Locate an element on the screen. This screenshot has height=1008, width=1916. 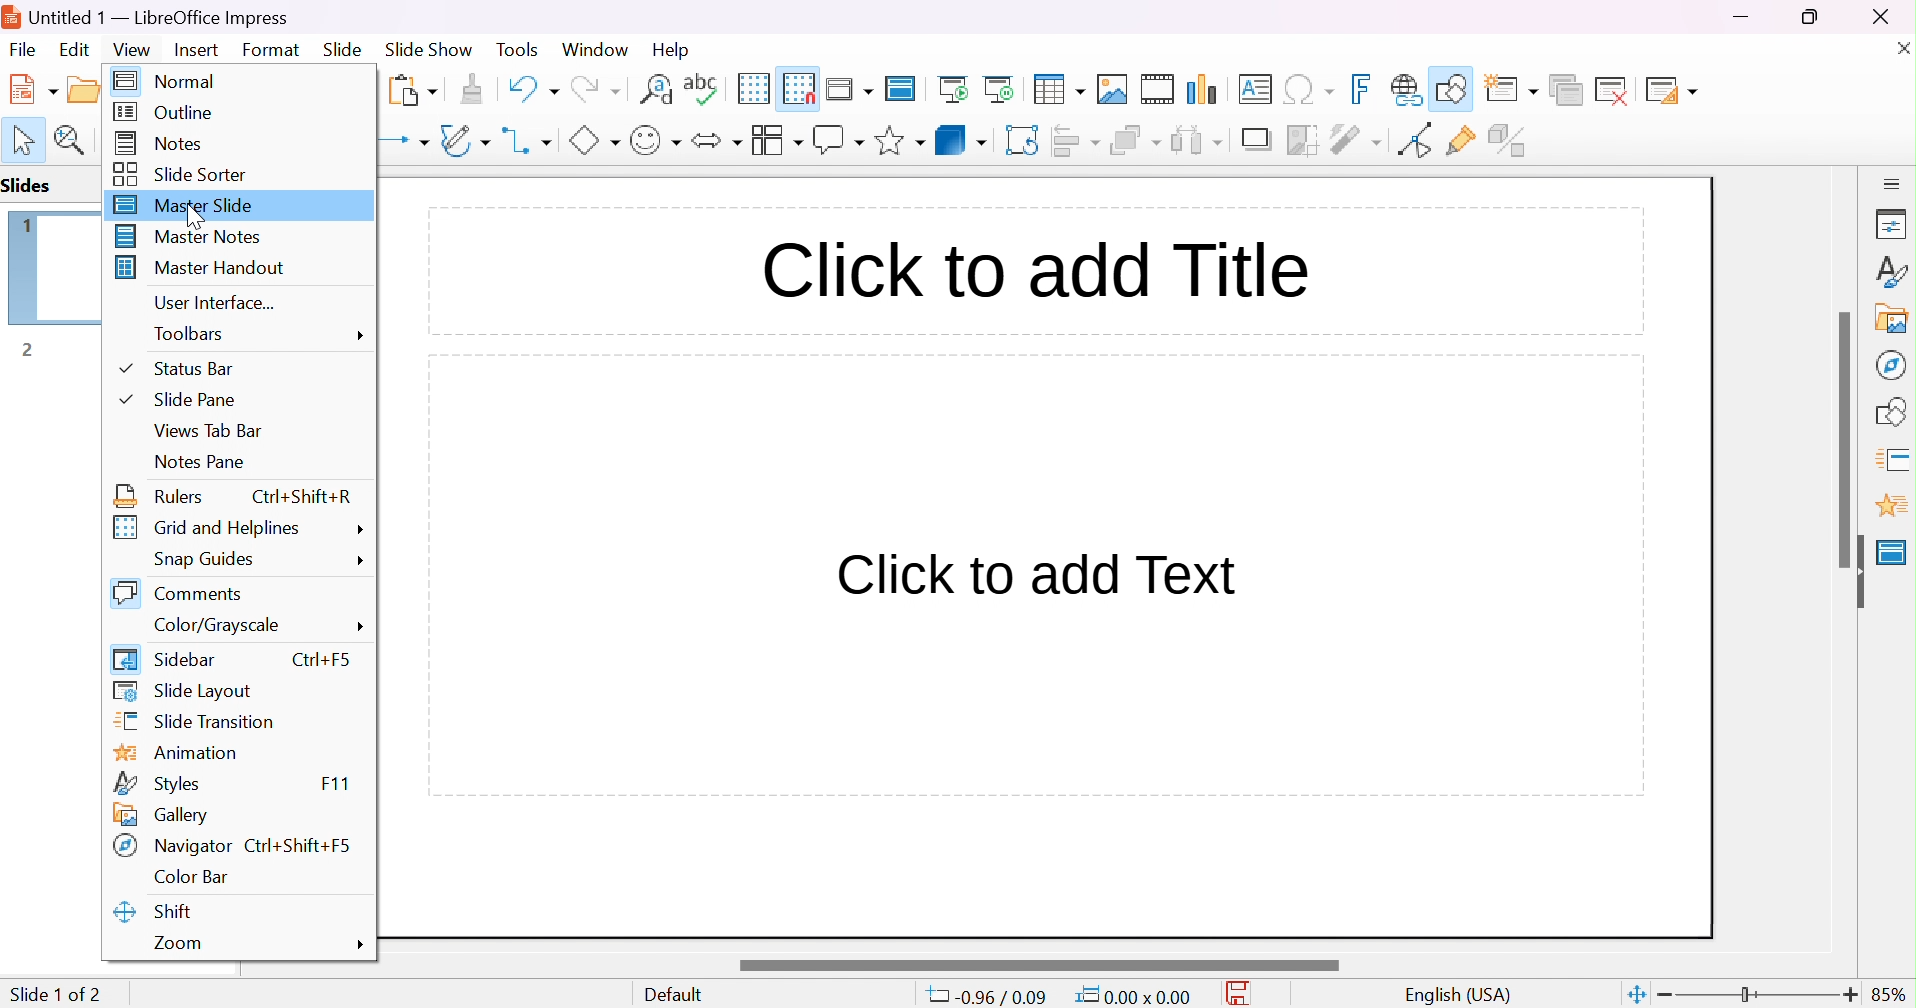
master notes is located at coordinates (193, 236).